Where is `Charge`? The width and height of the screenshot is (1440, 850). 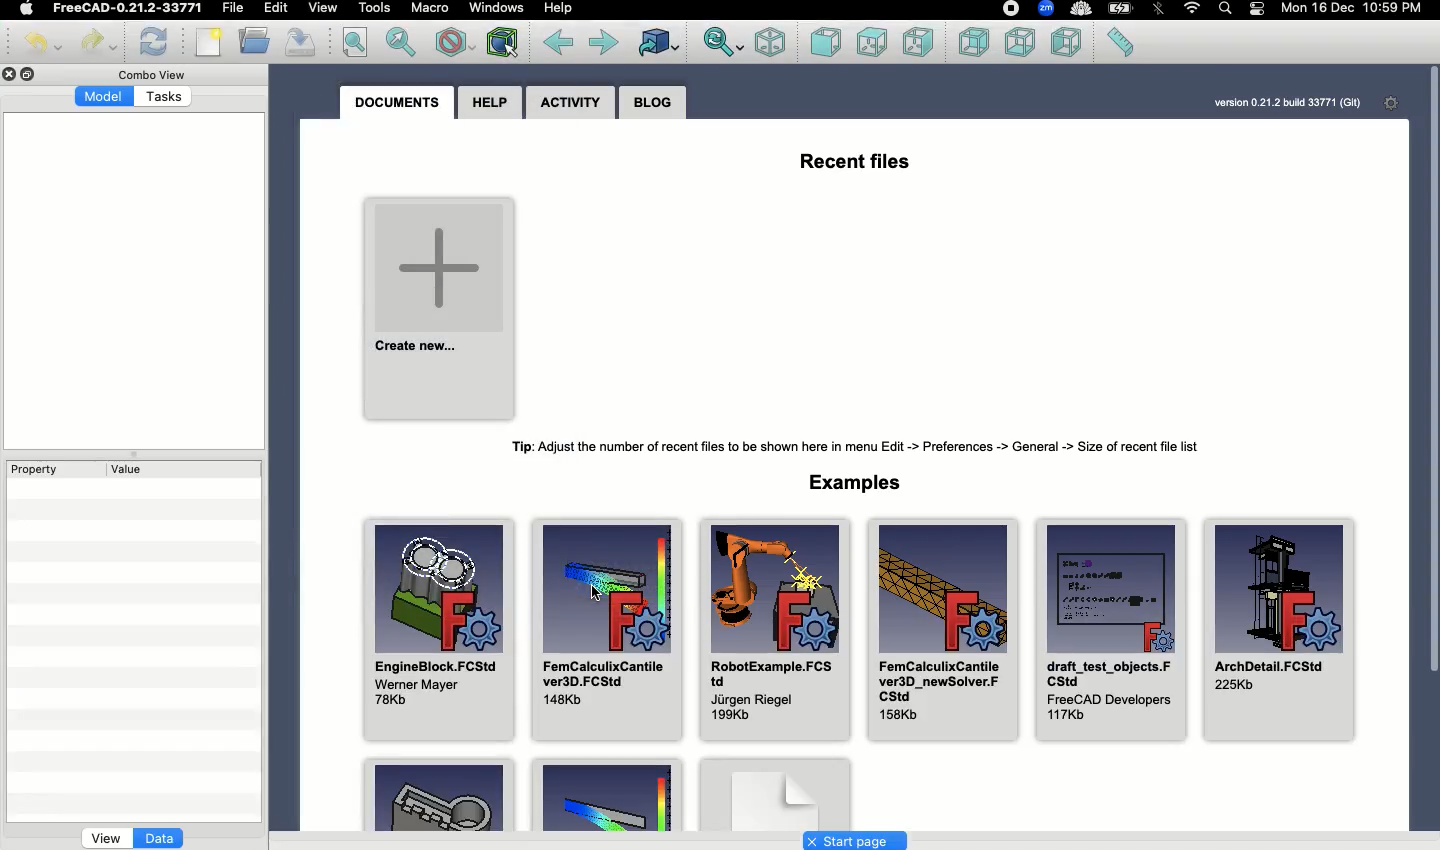 Charge is located at coordinates (1121, 9).